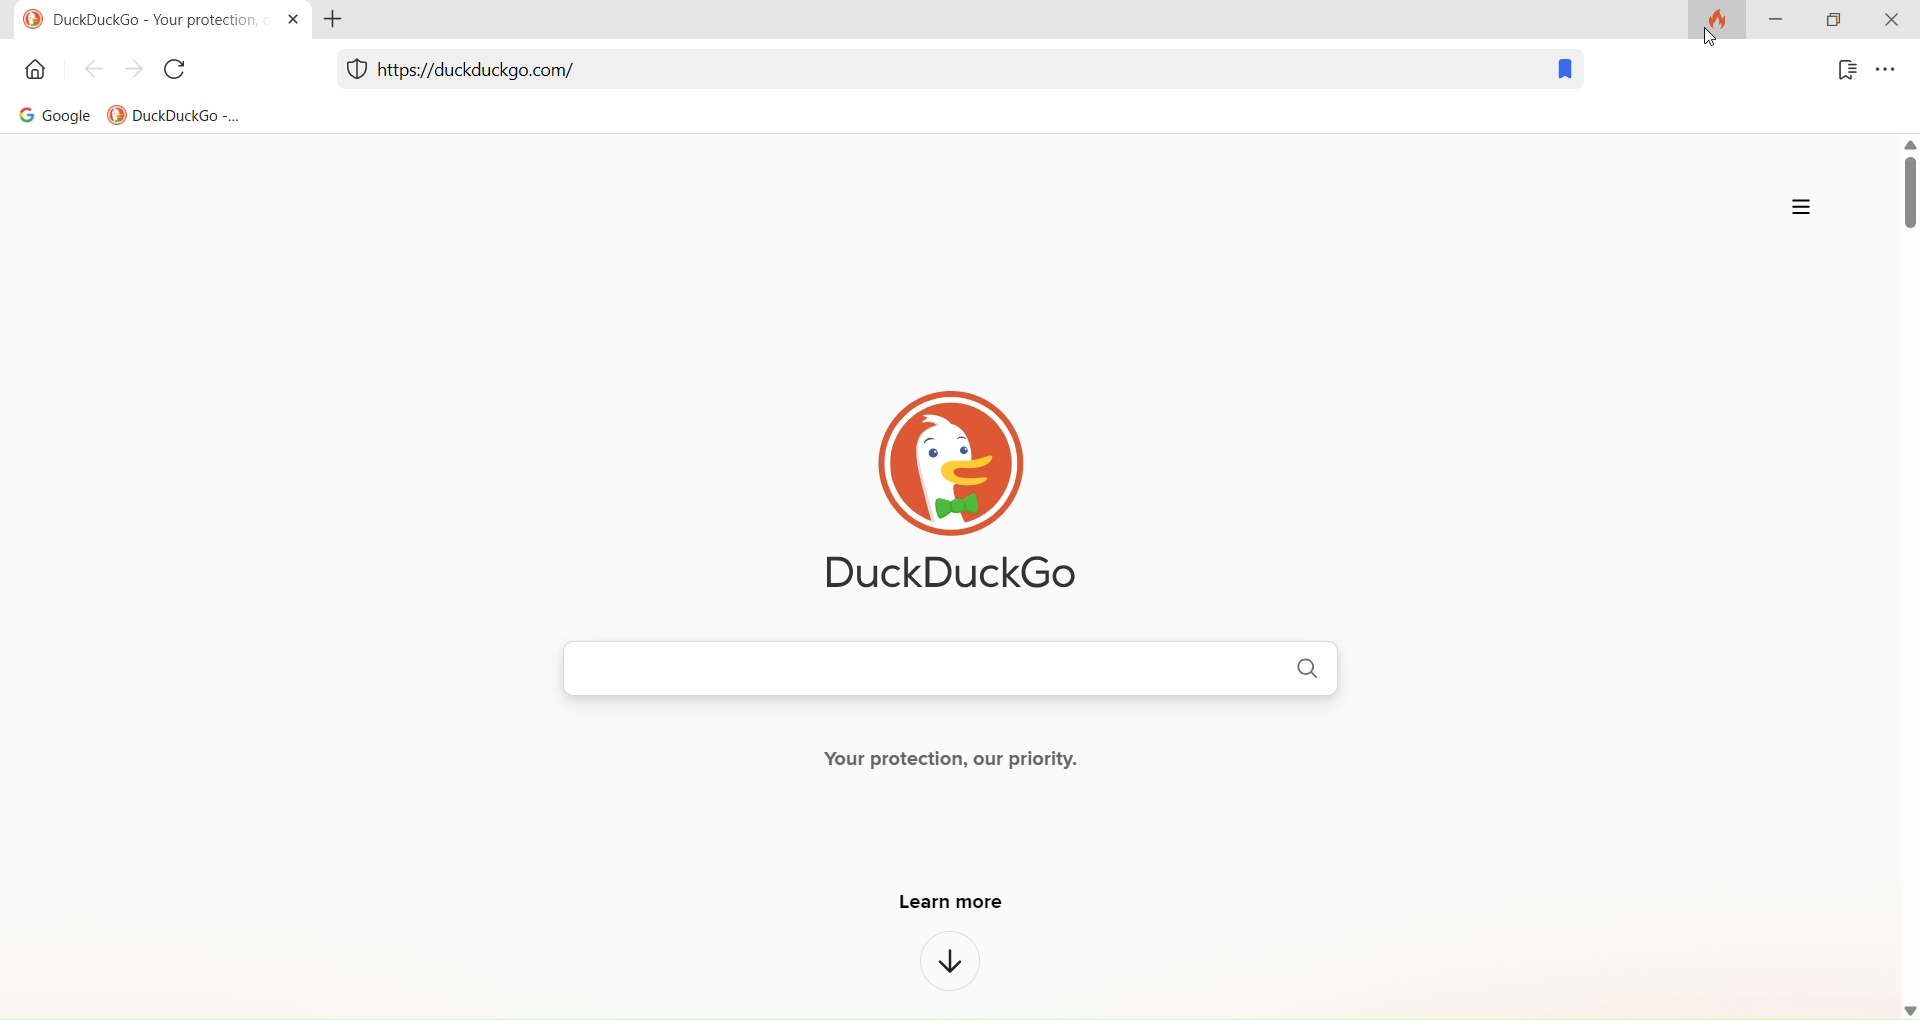 The image size is (1920, 1020). I want to click on Google, so click(47, 119).